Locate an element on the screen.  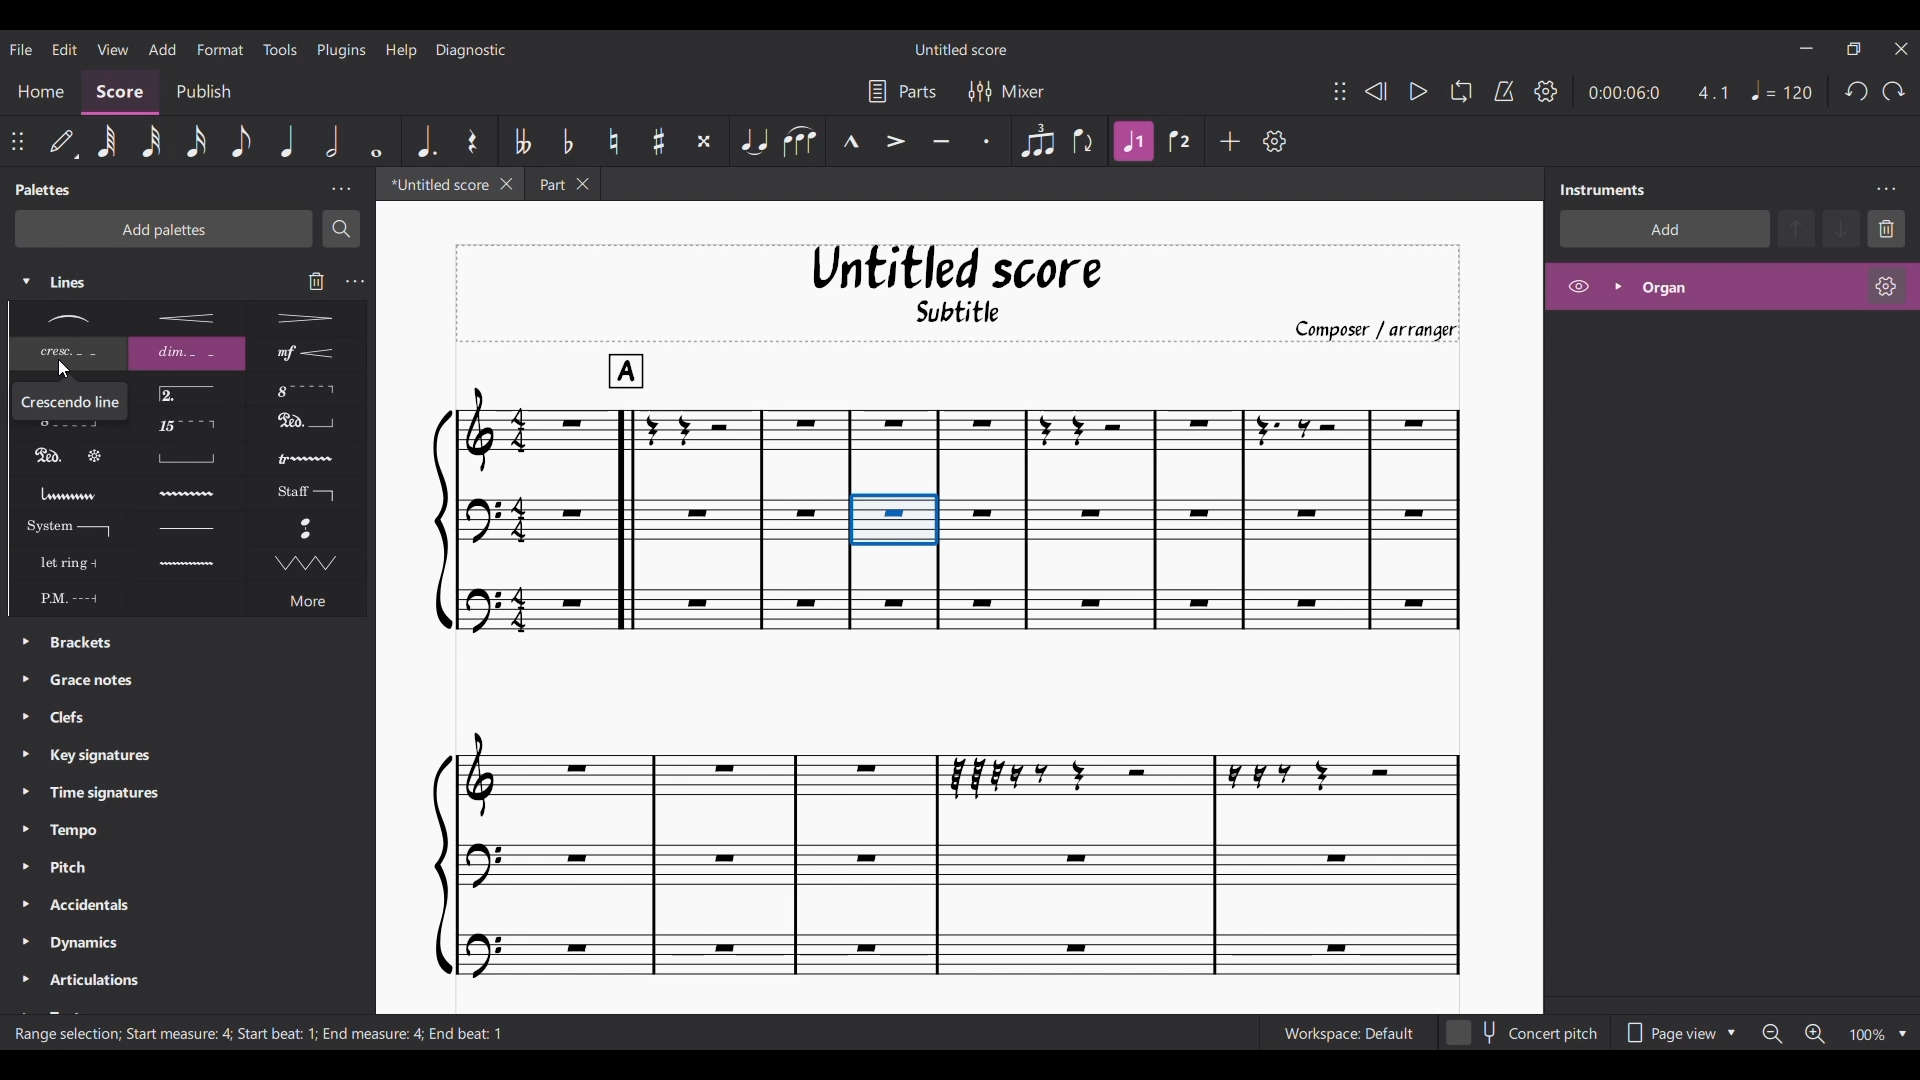
Customize toolbar is located at coordinates (1275, 141).